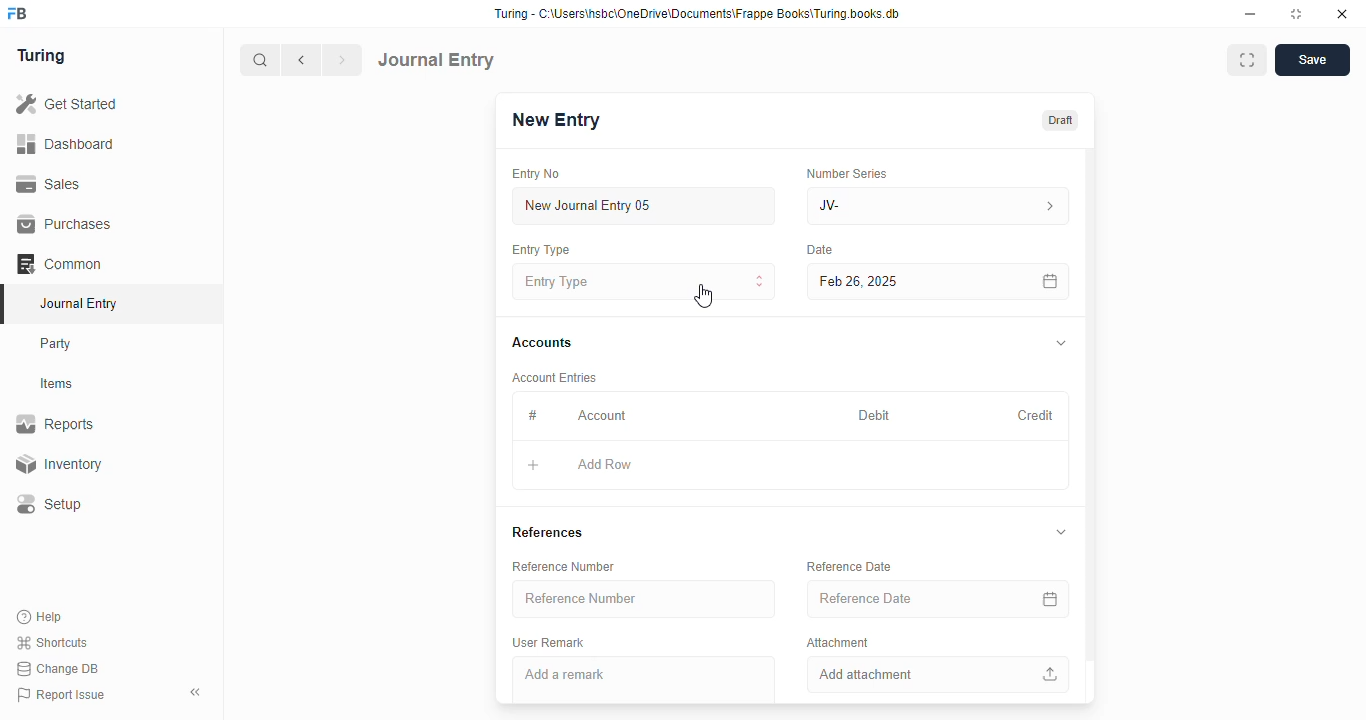 The image size is (1366, 720). I want to click on help, so click(41, 616).